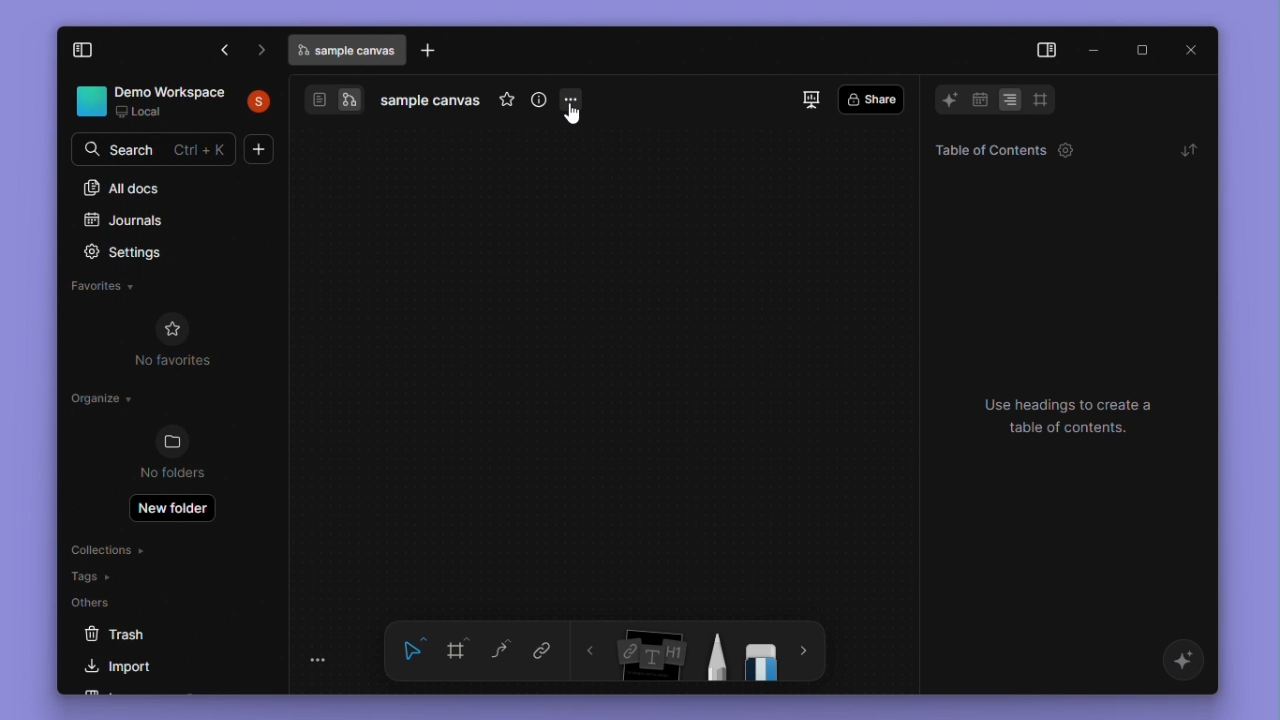 The image size is (1280, 720). What do you see at coordinates (944, 100) in the screenshot?
I see `AI` at bounding box center [944, 100].